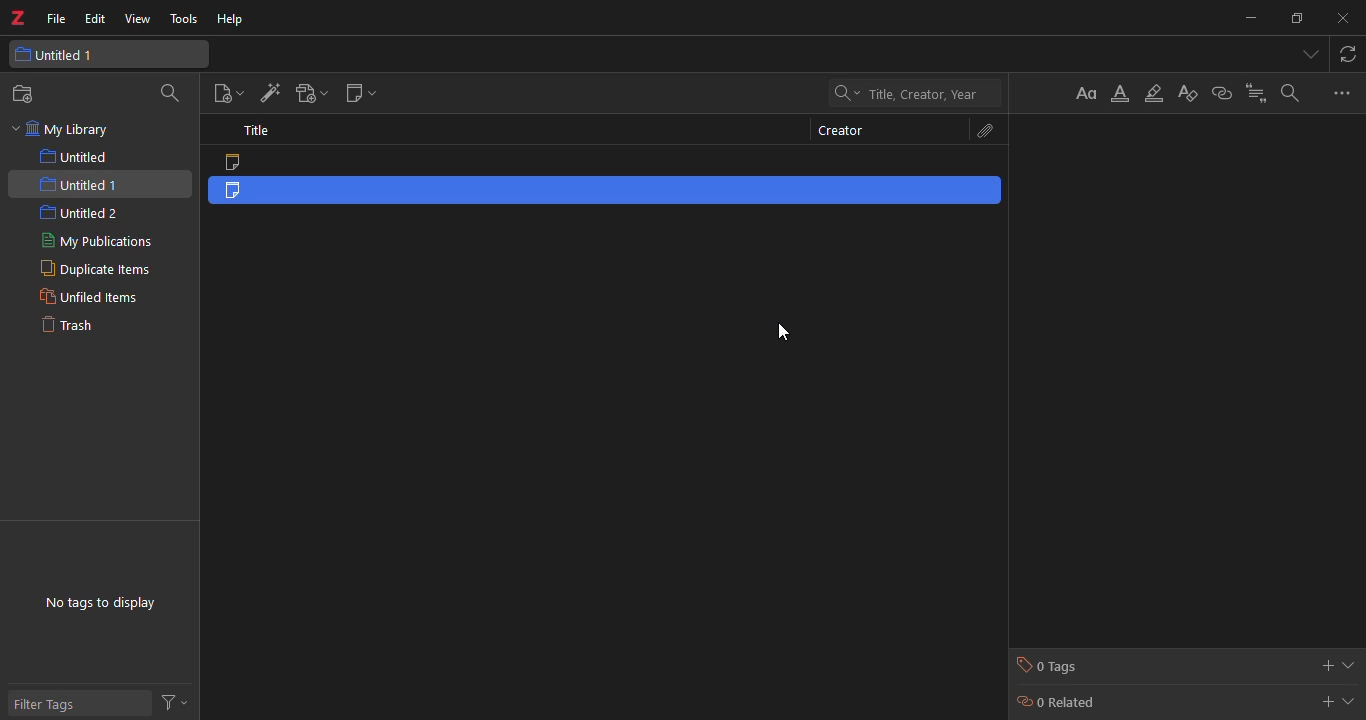 This screenshot has height=720, width=1366. I want to click on expand, so click(1349, 666).